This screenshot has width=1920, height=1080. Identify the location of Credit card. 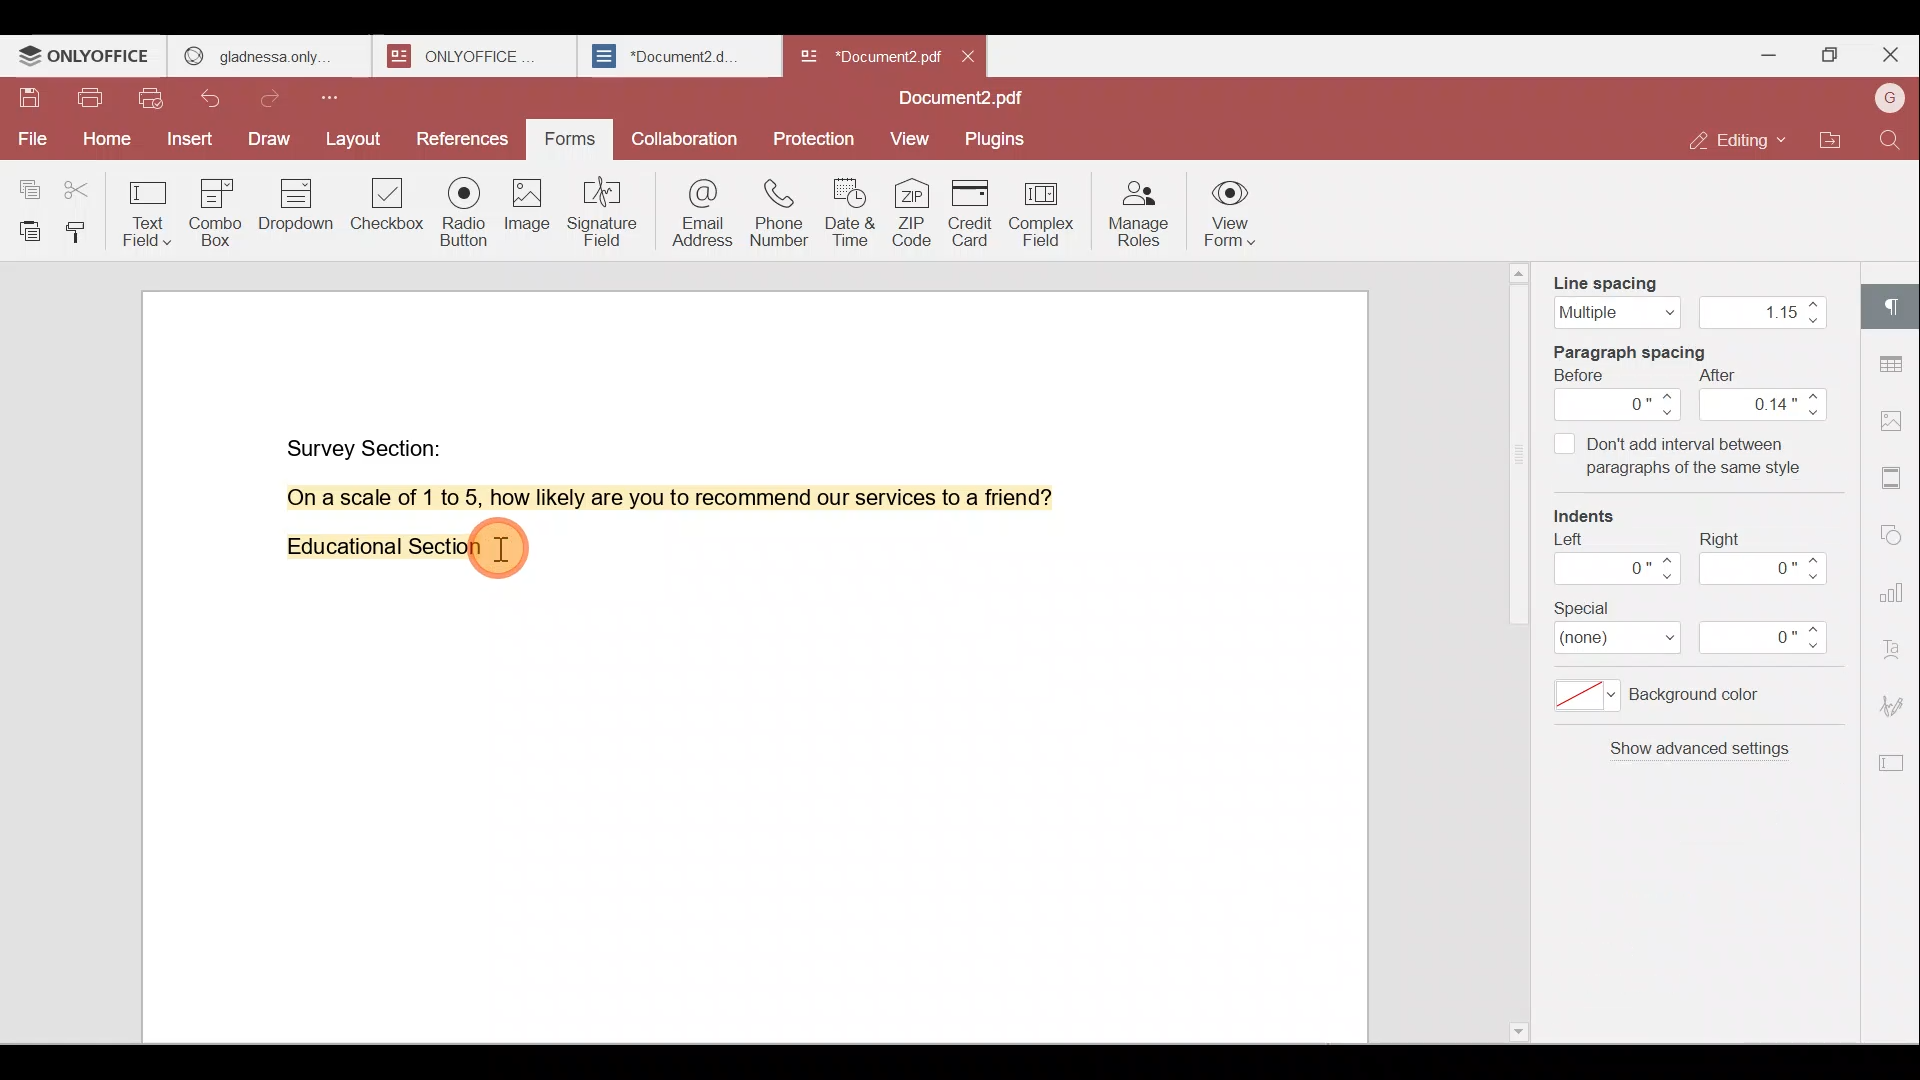
(976, 213).